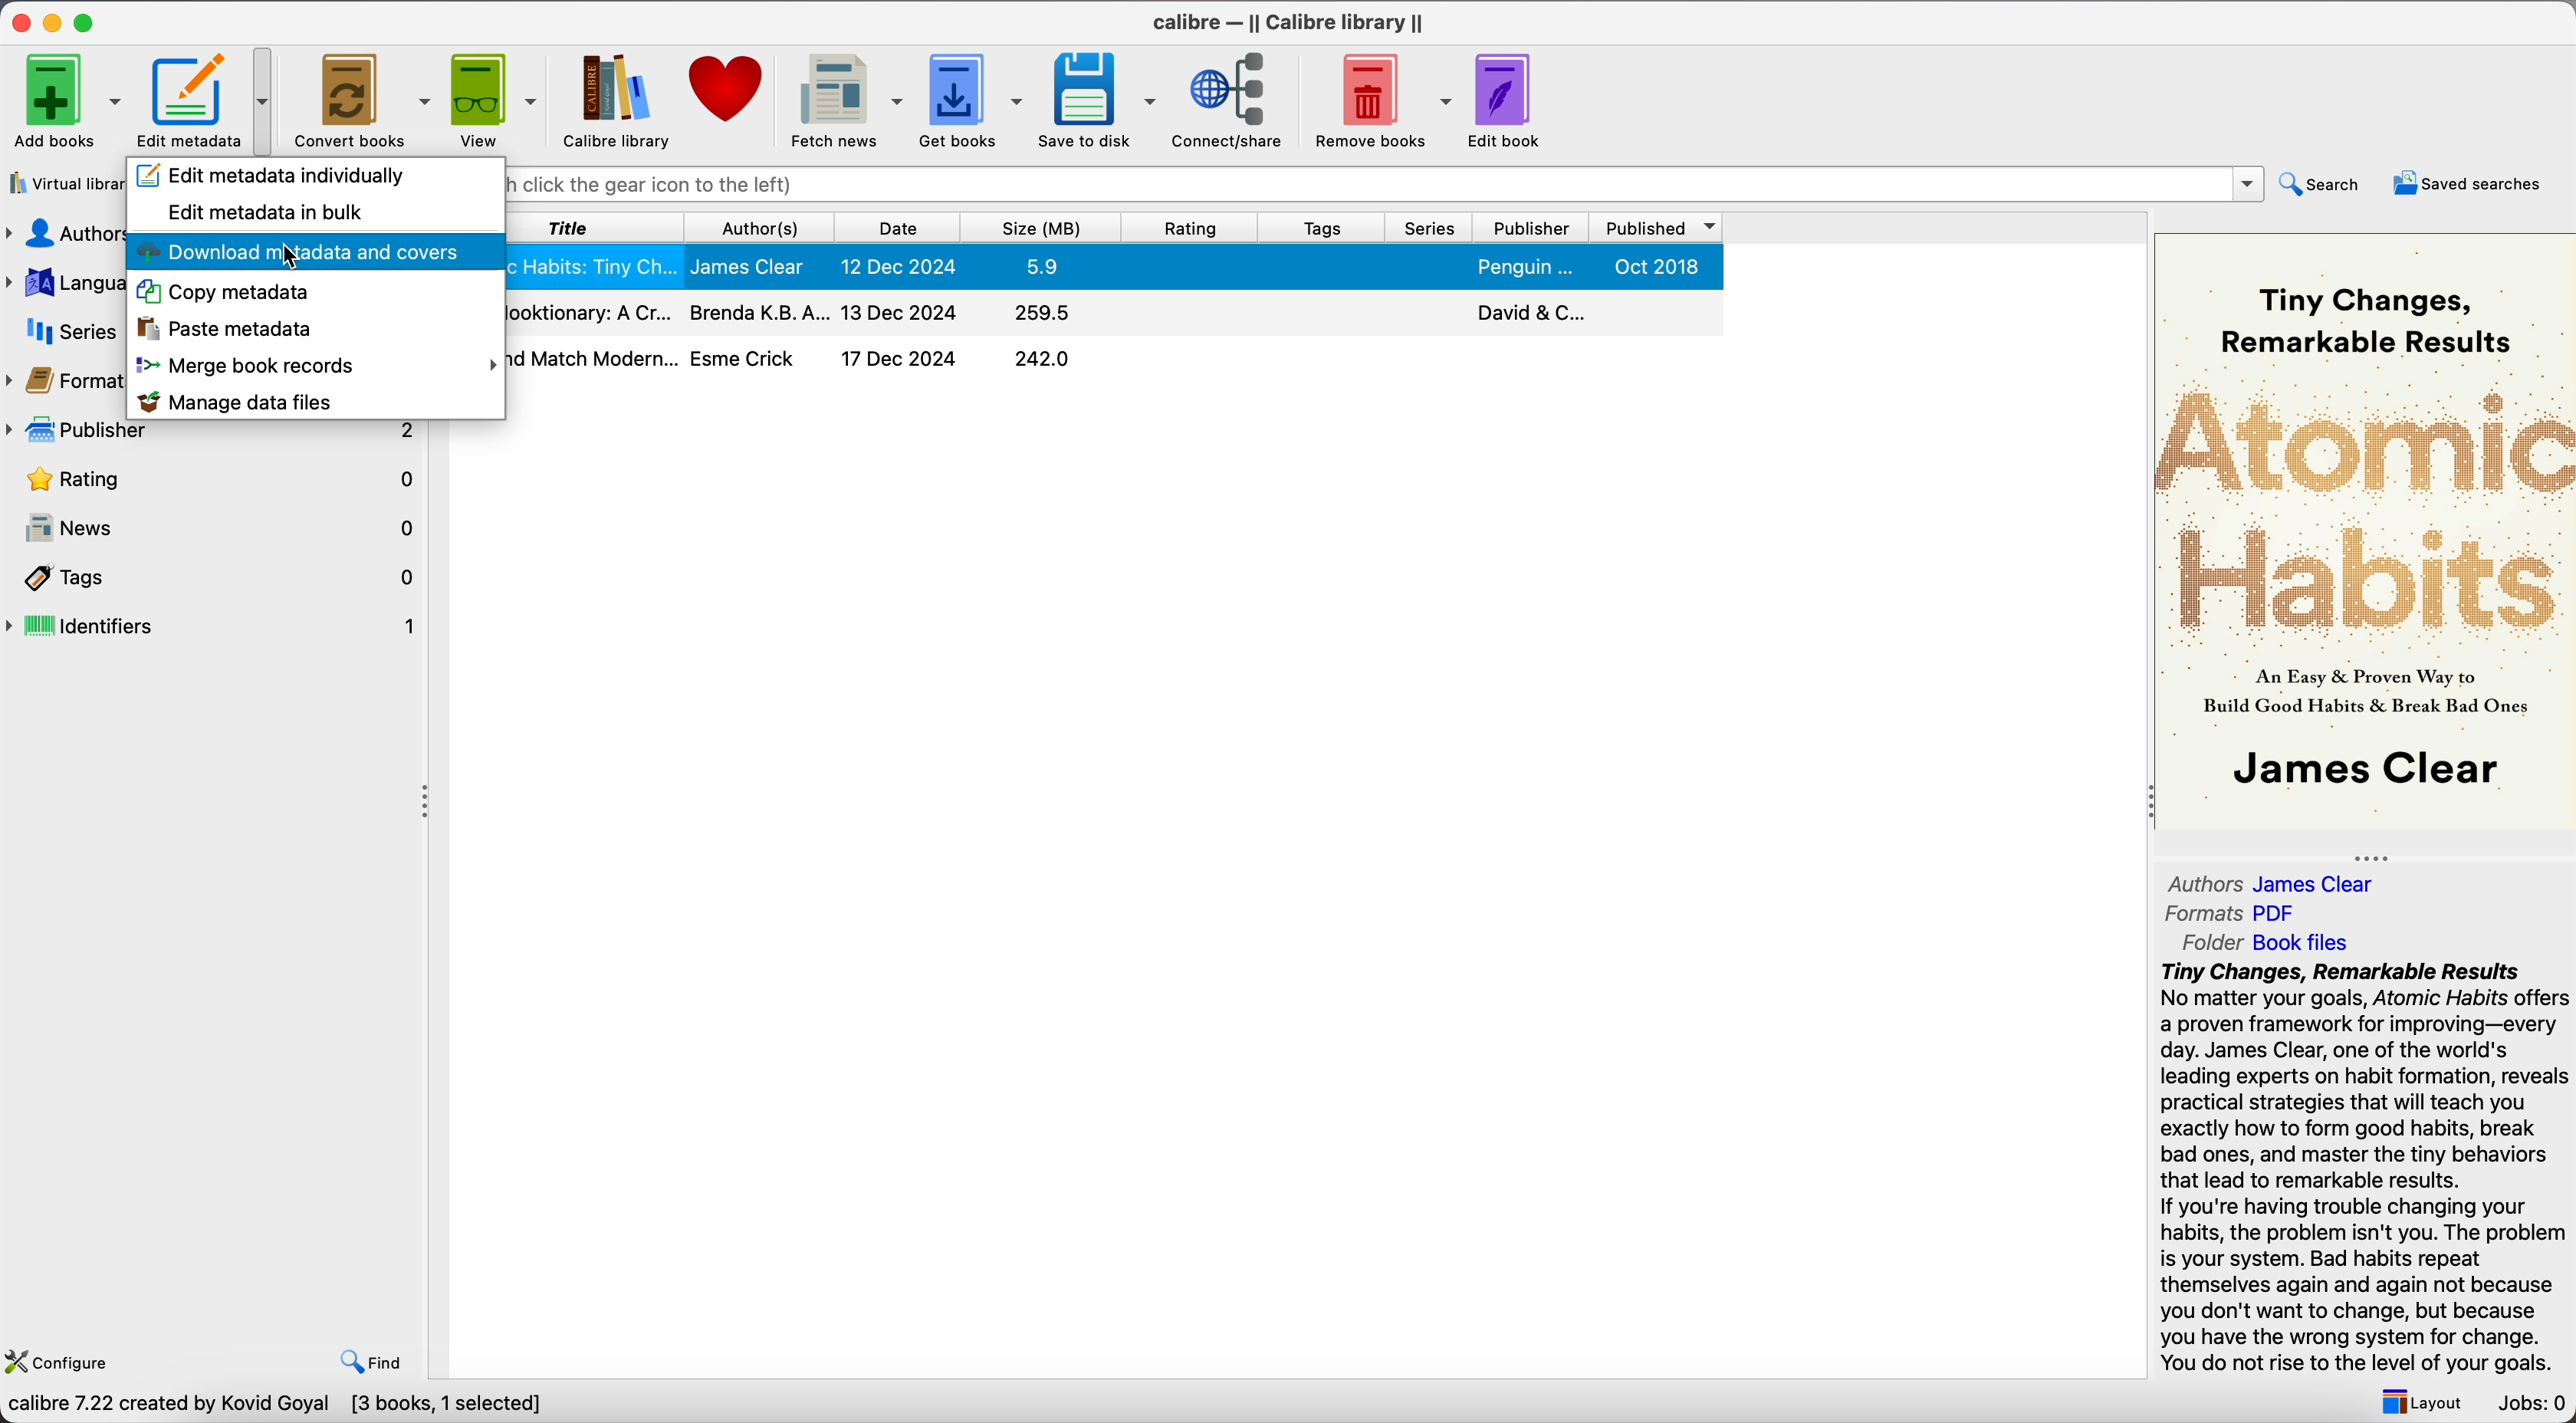  I want to click on book cover preview, so click(2367, 533).